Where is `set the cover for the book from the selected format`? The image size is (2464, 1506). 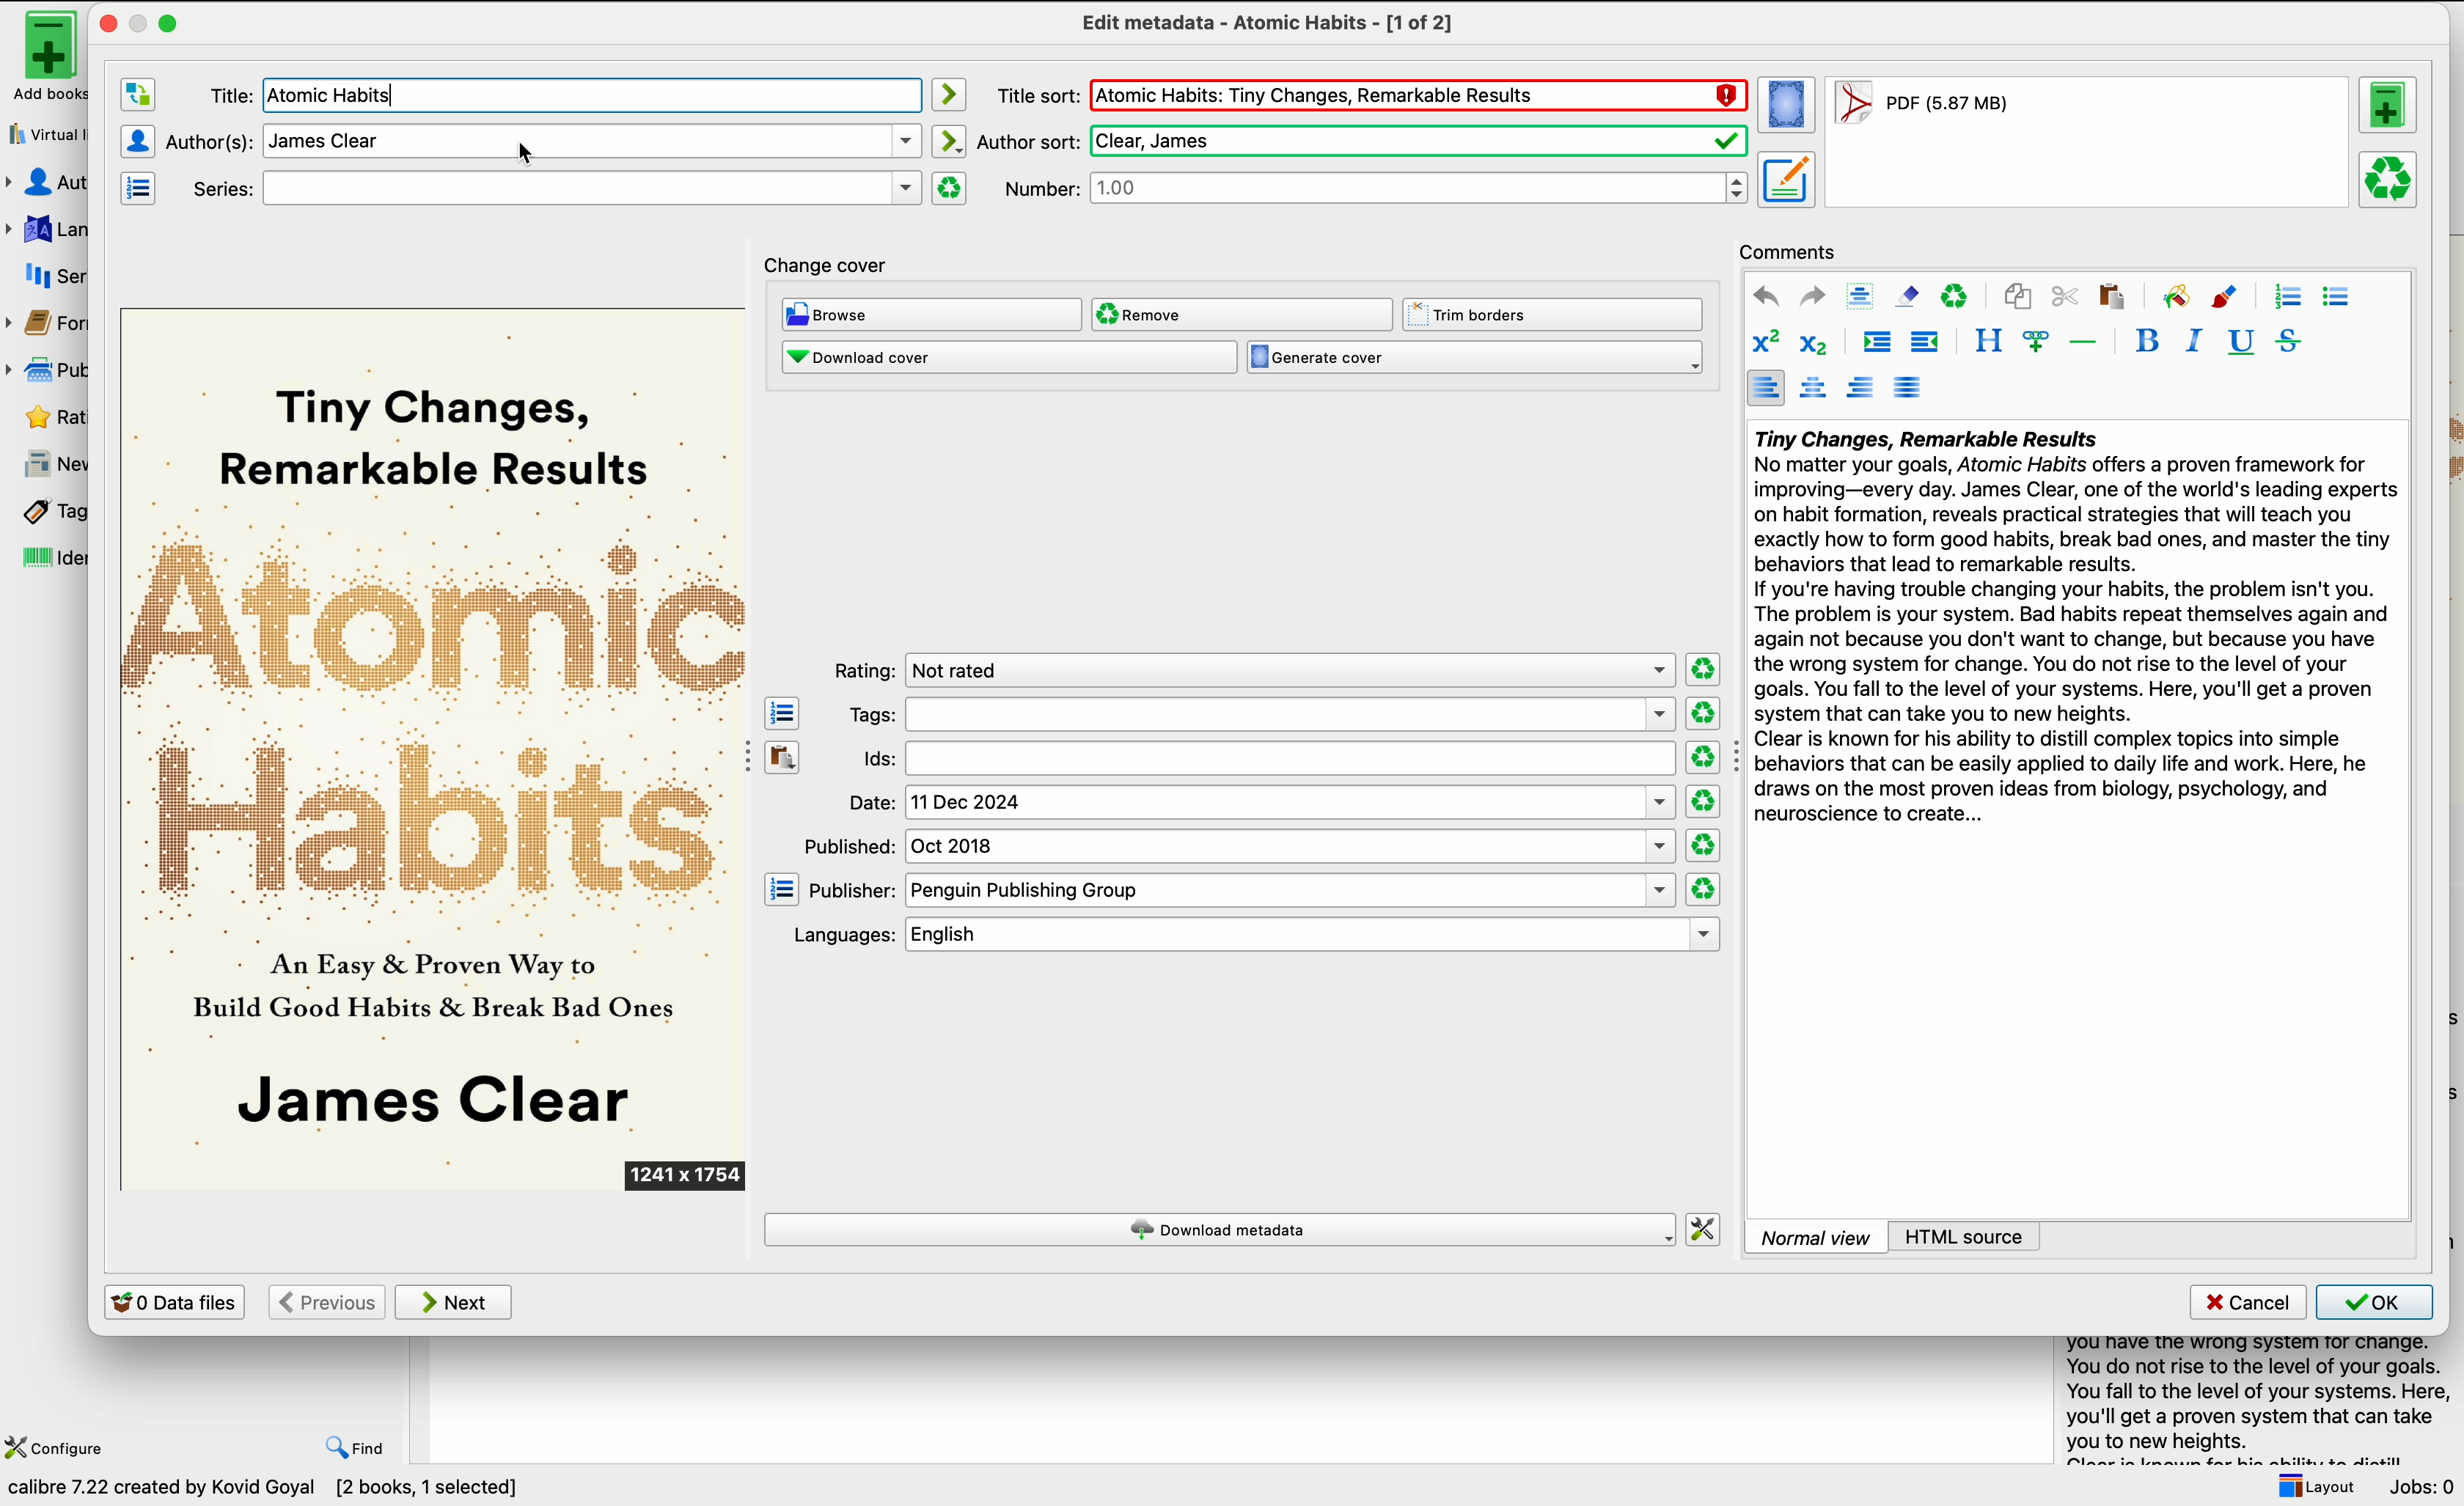
set the cover for the book from the selected format is located at coordinates (1788, 107).